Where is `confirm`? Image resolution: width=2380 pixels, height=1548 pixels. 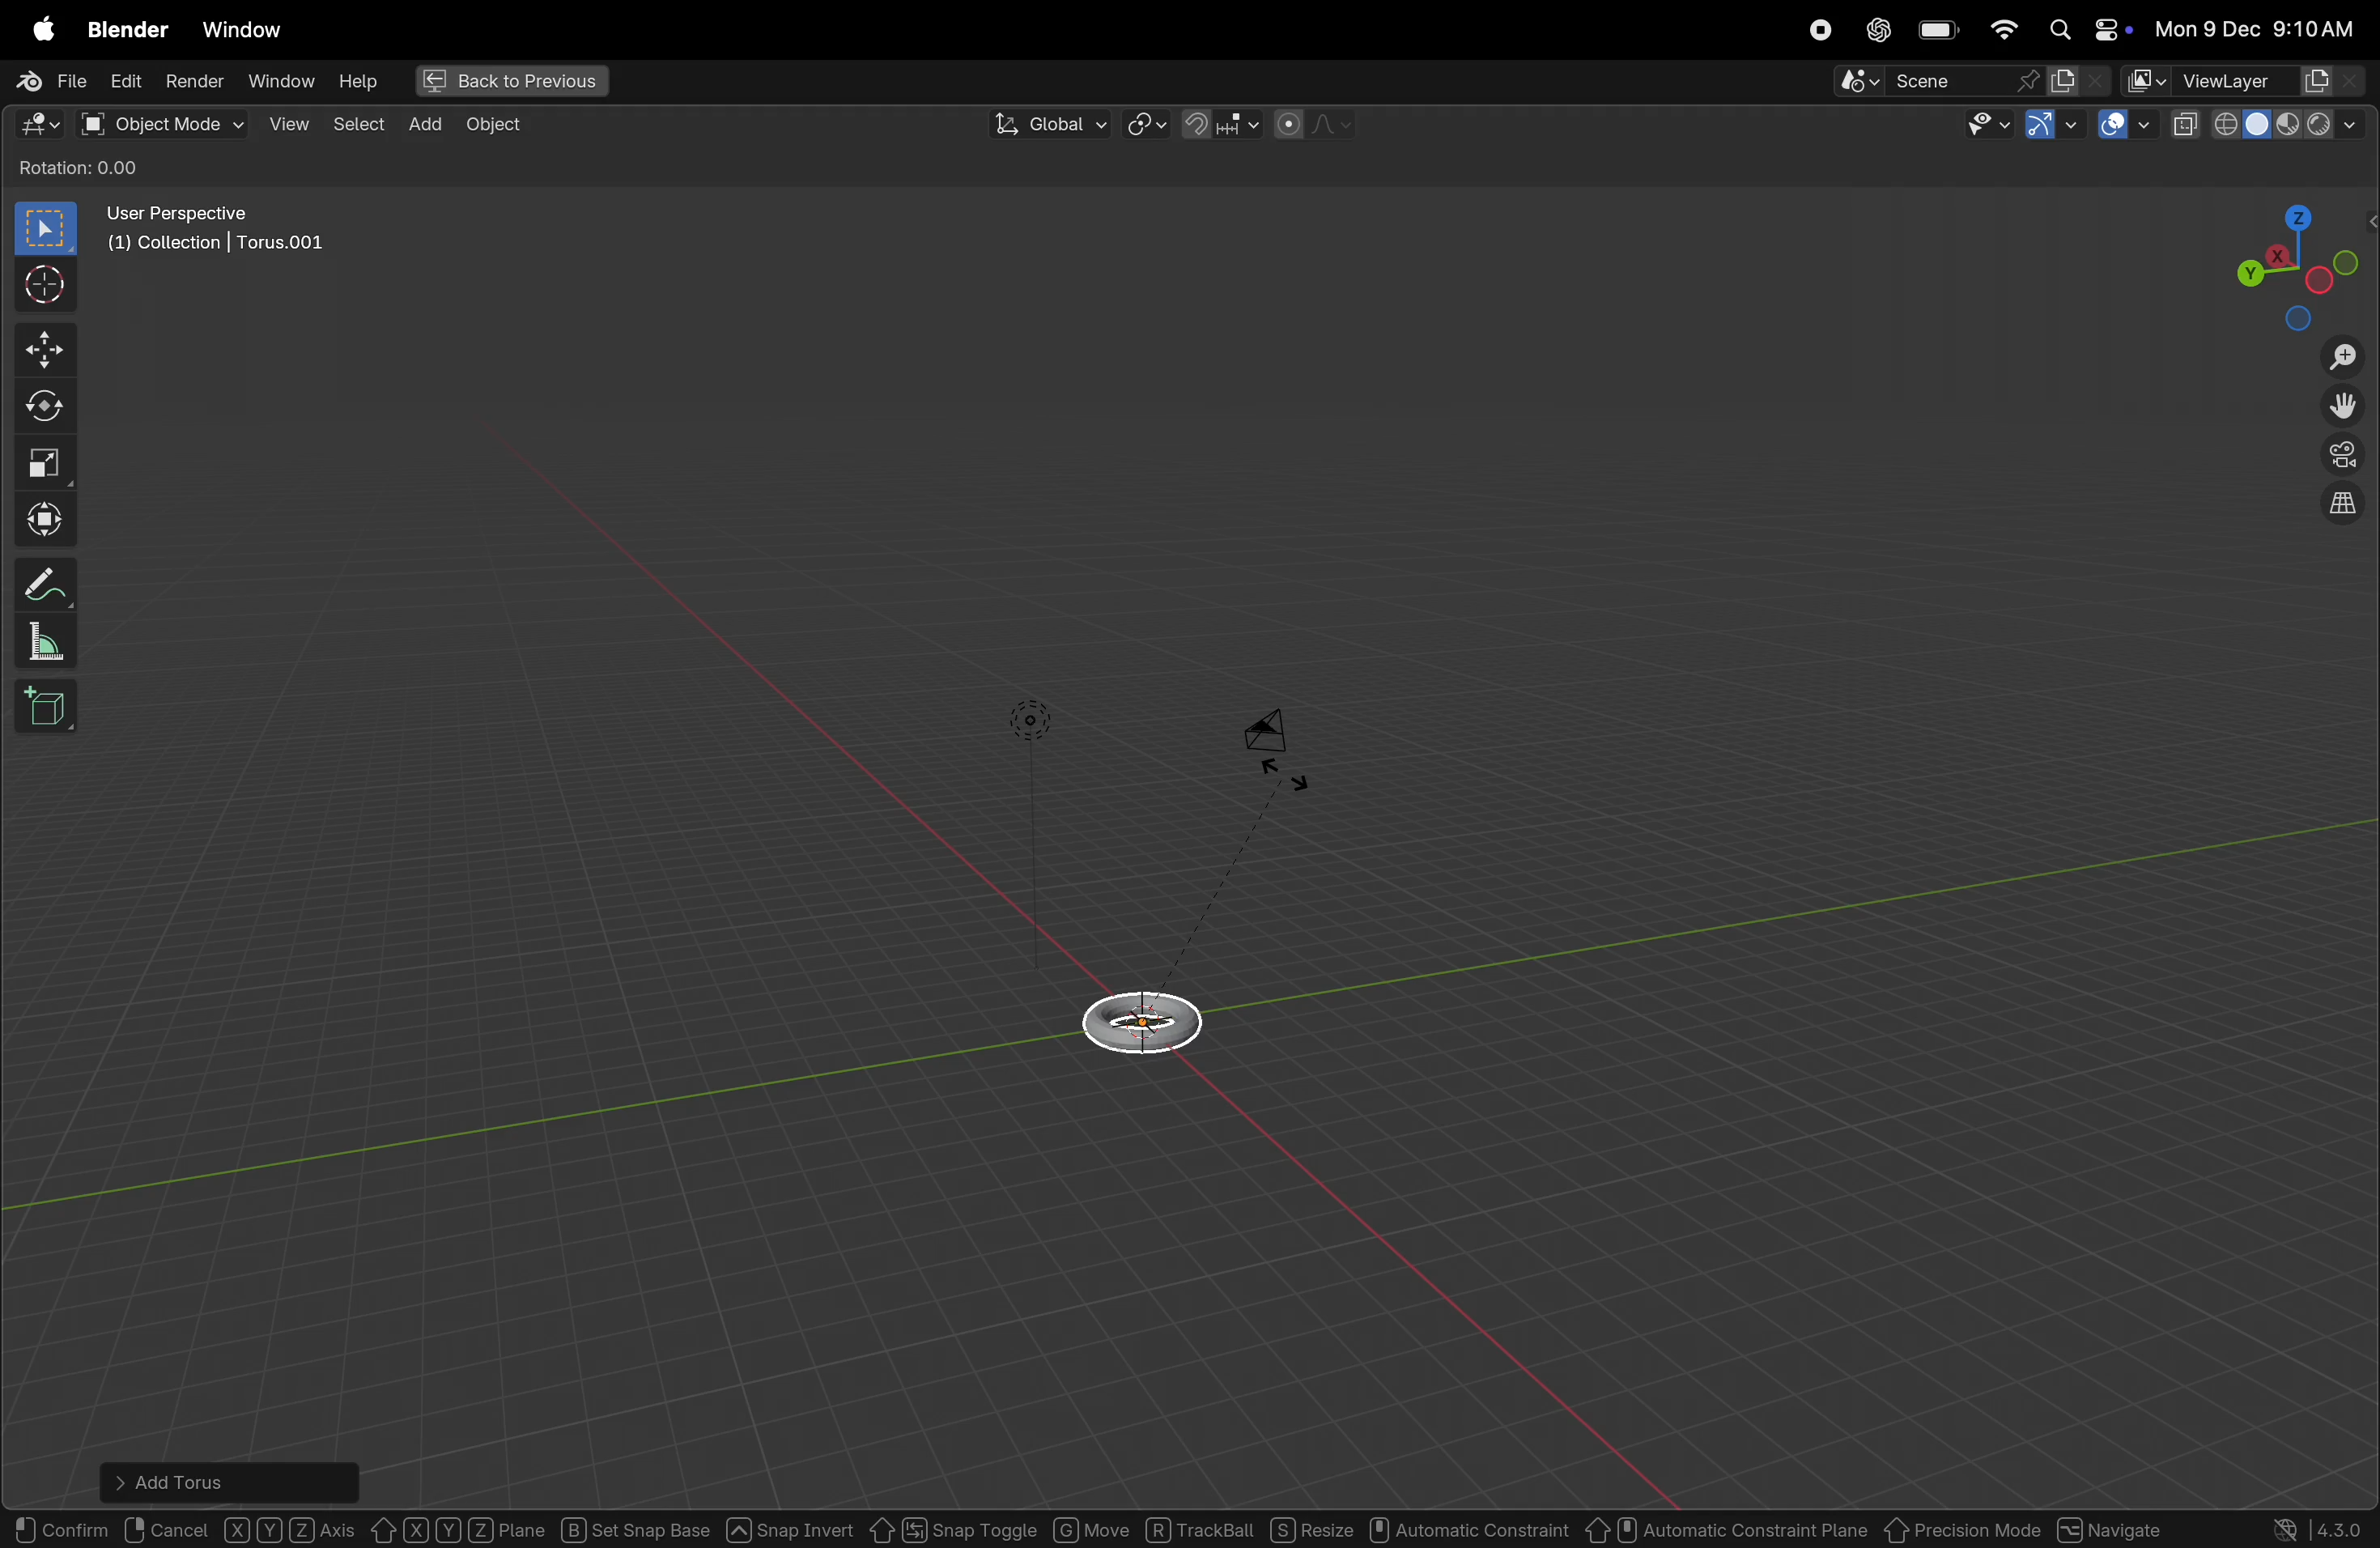 confirm is located at coordinates (62, 1525).